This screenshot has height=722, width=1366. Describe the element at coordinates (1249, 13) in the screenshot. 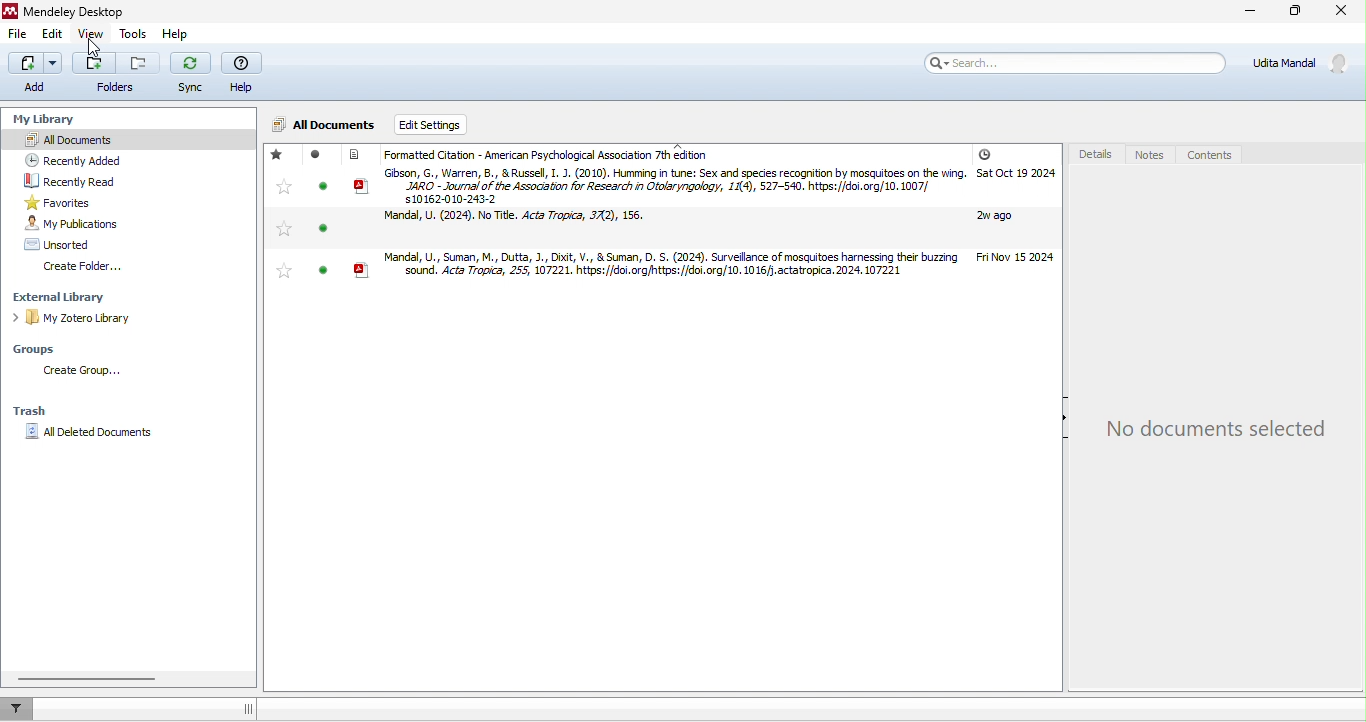

I see `minimize` at that location.